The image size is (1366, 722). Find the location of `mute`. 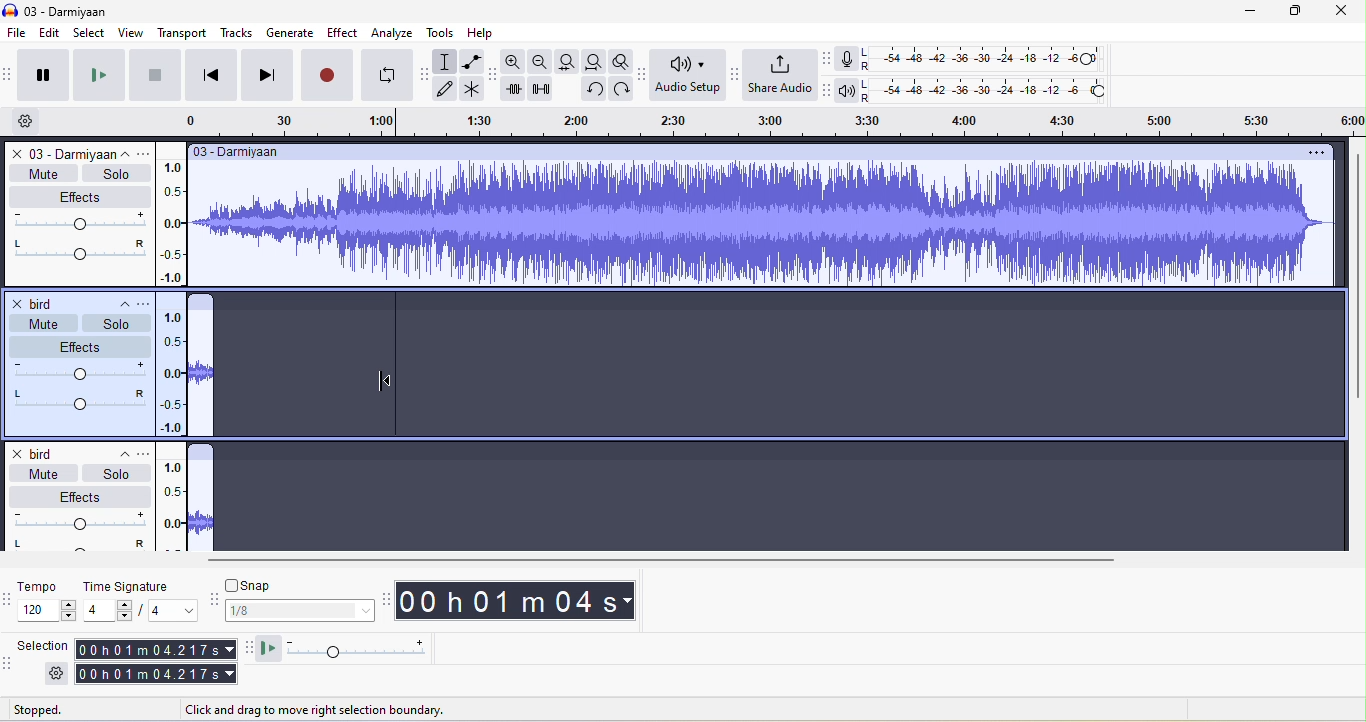

mute is located at coordinates (40, 472).